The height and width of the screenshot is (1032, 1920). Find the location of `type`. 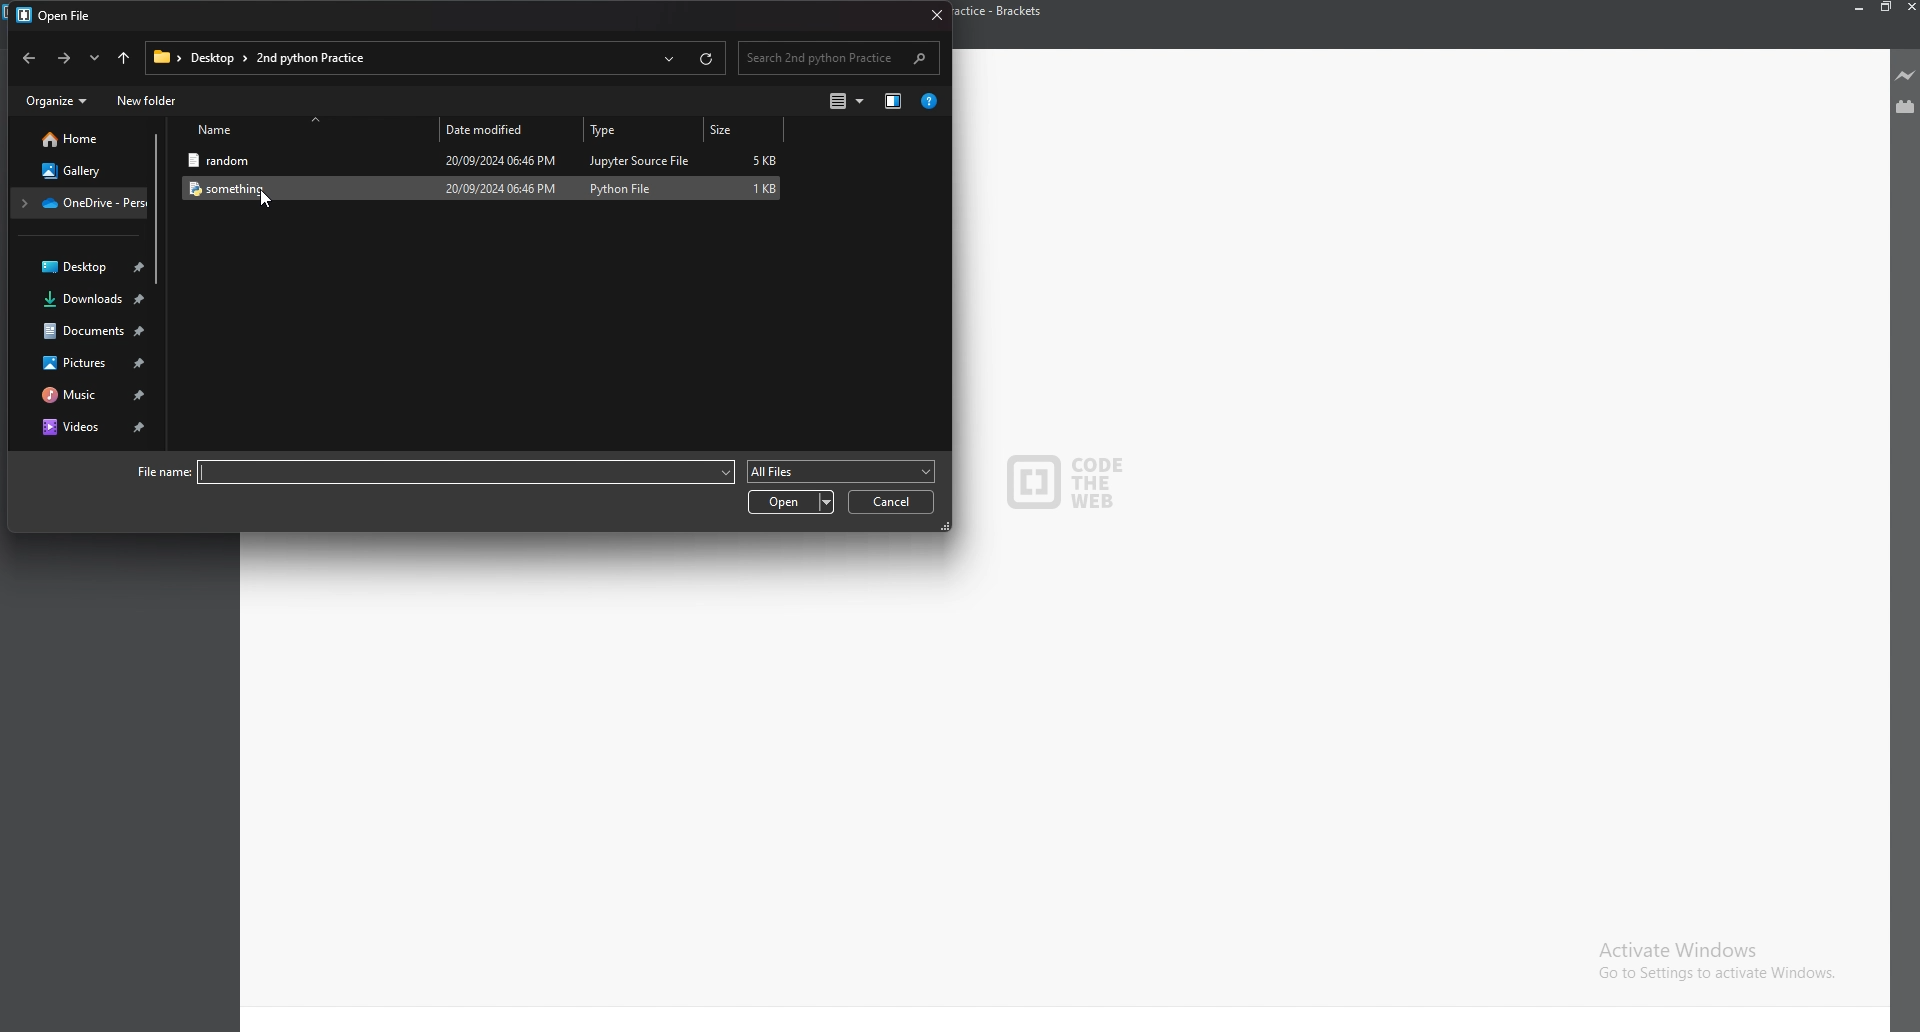

type is located at coordinates (640, 129).